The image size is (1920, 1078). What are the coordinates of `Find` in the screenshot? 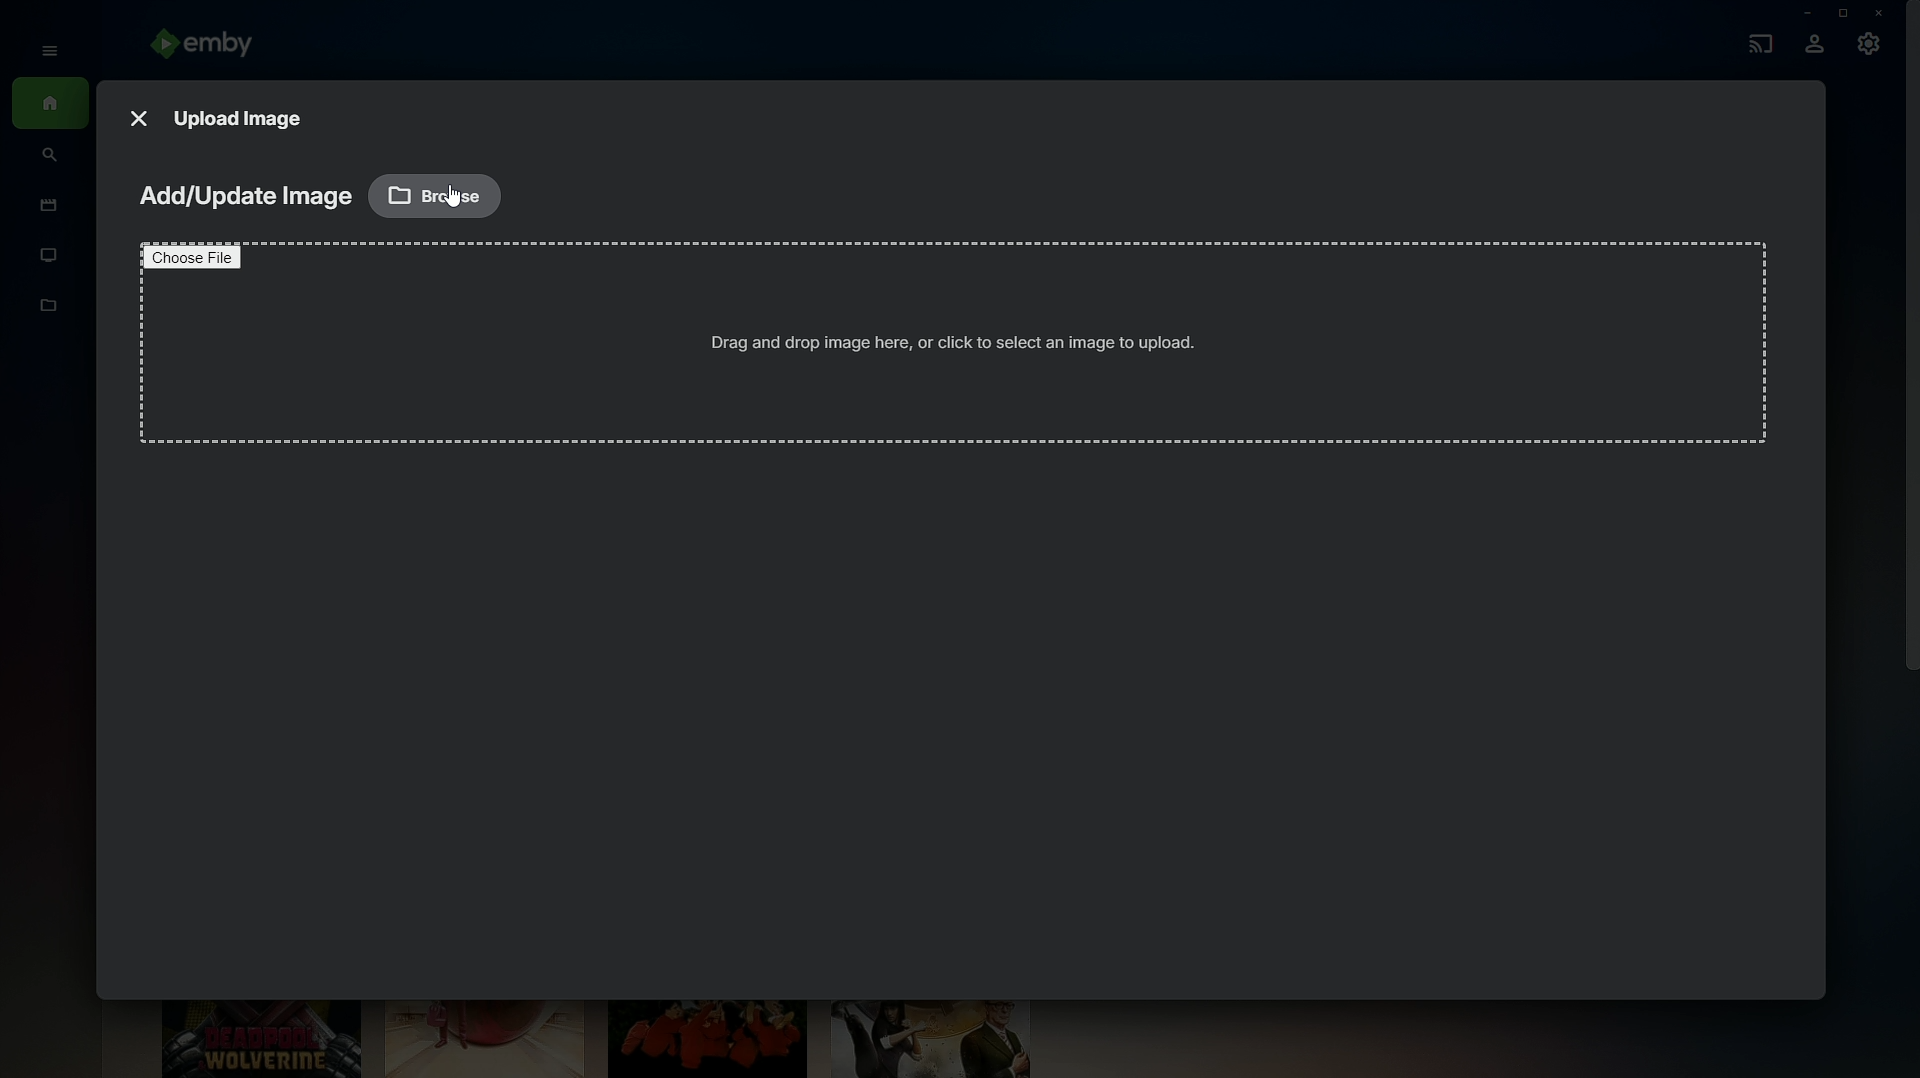 It's located at (50, 157).